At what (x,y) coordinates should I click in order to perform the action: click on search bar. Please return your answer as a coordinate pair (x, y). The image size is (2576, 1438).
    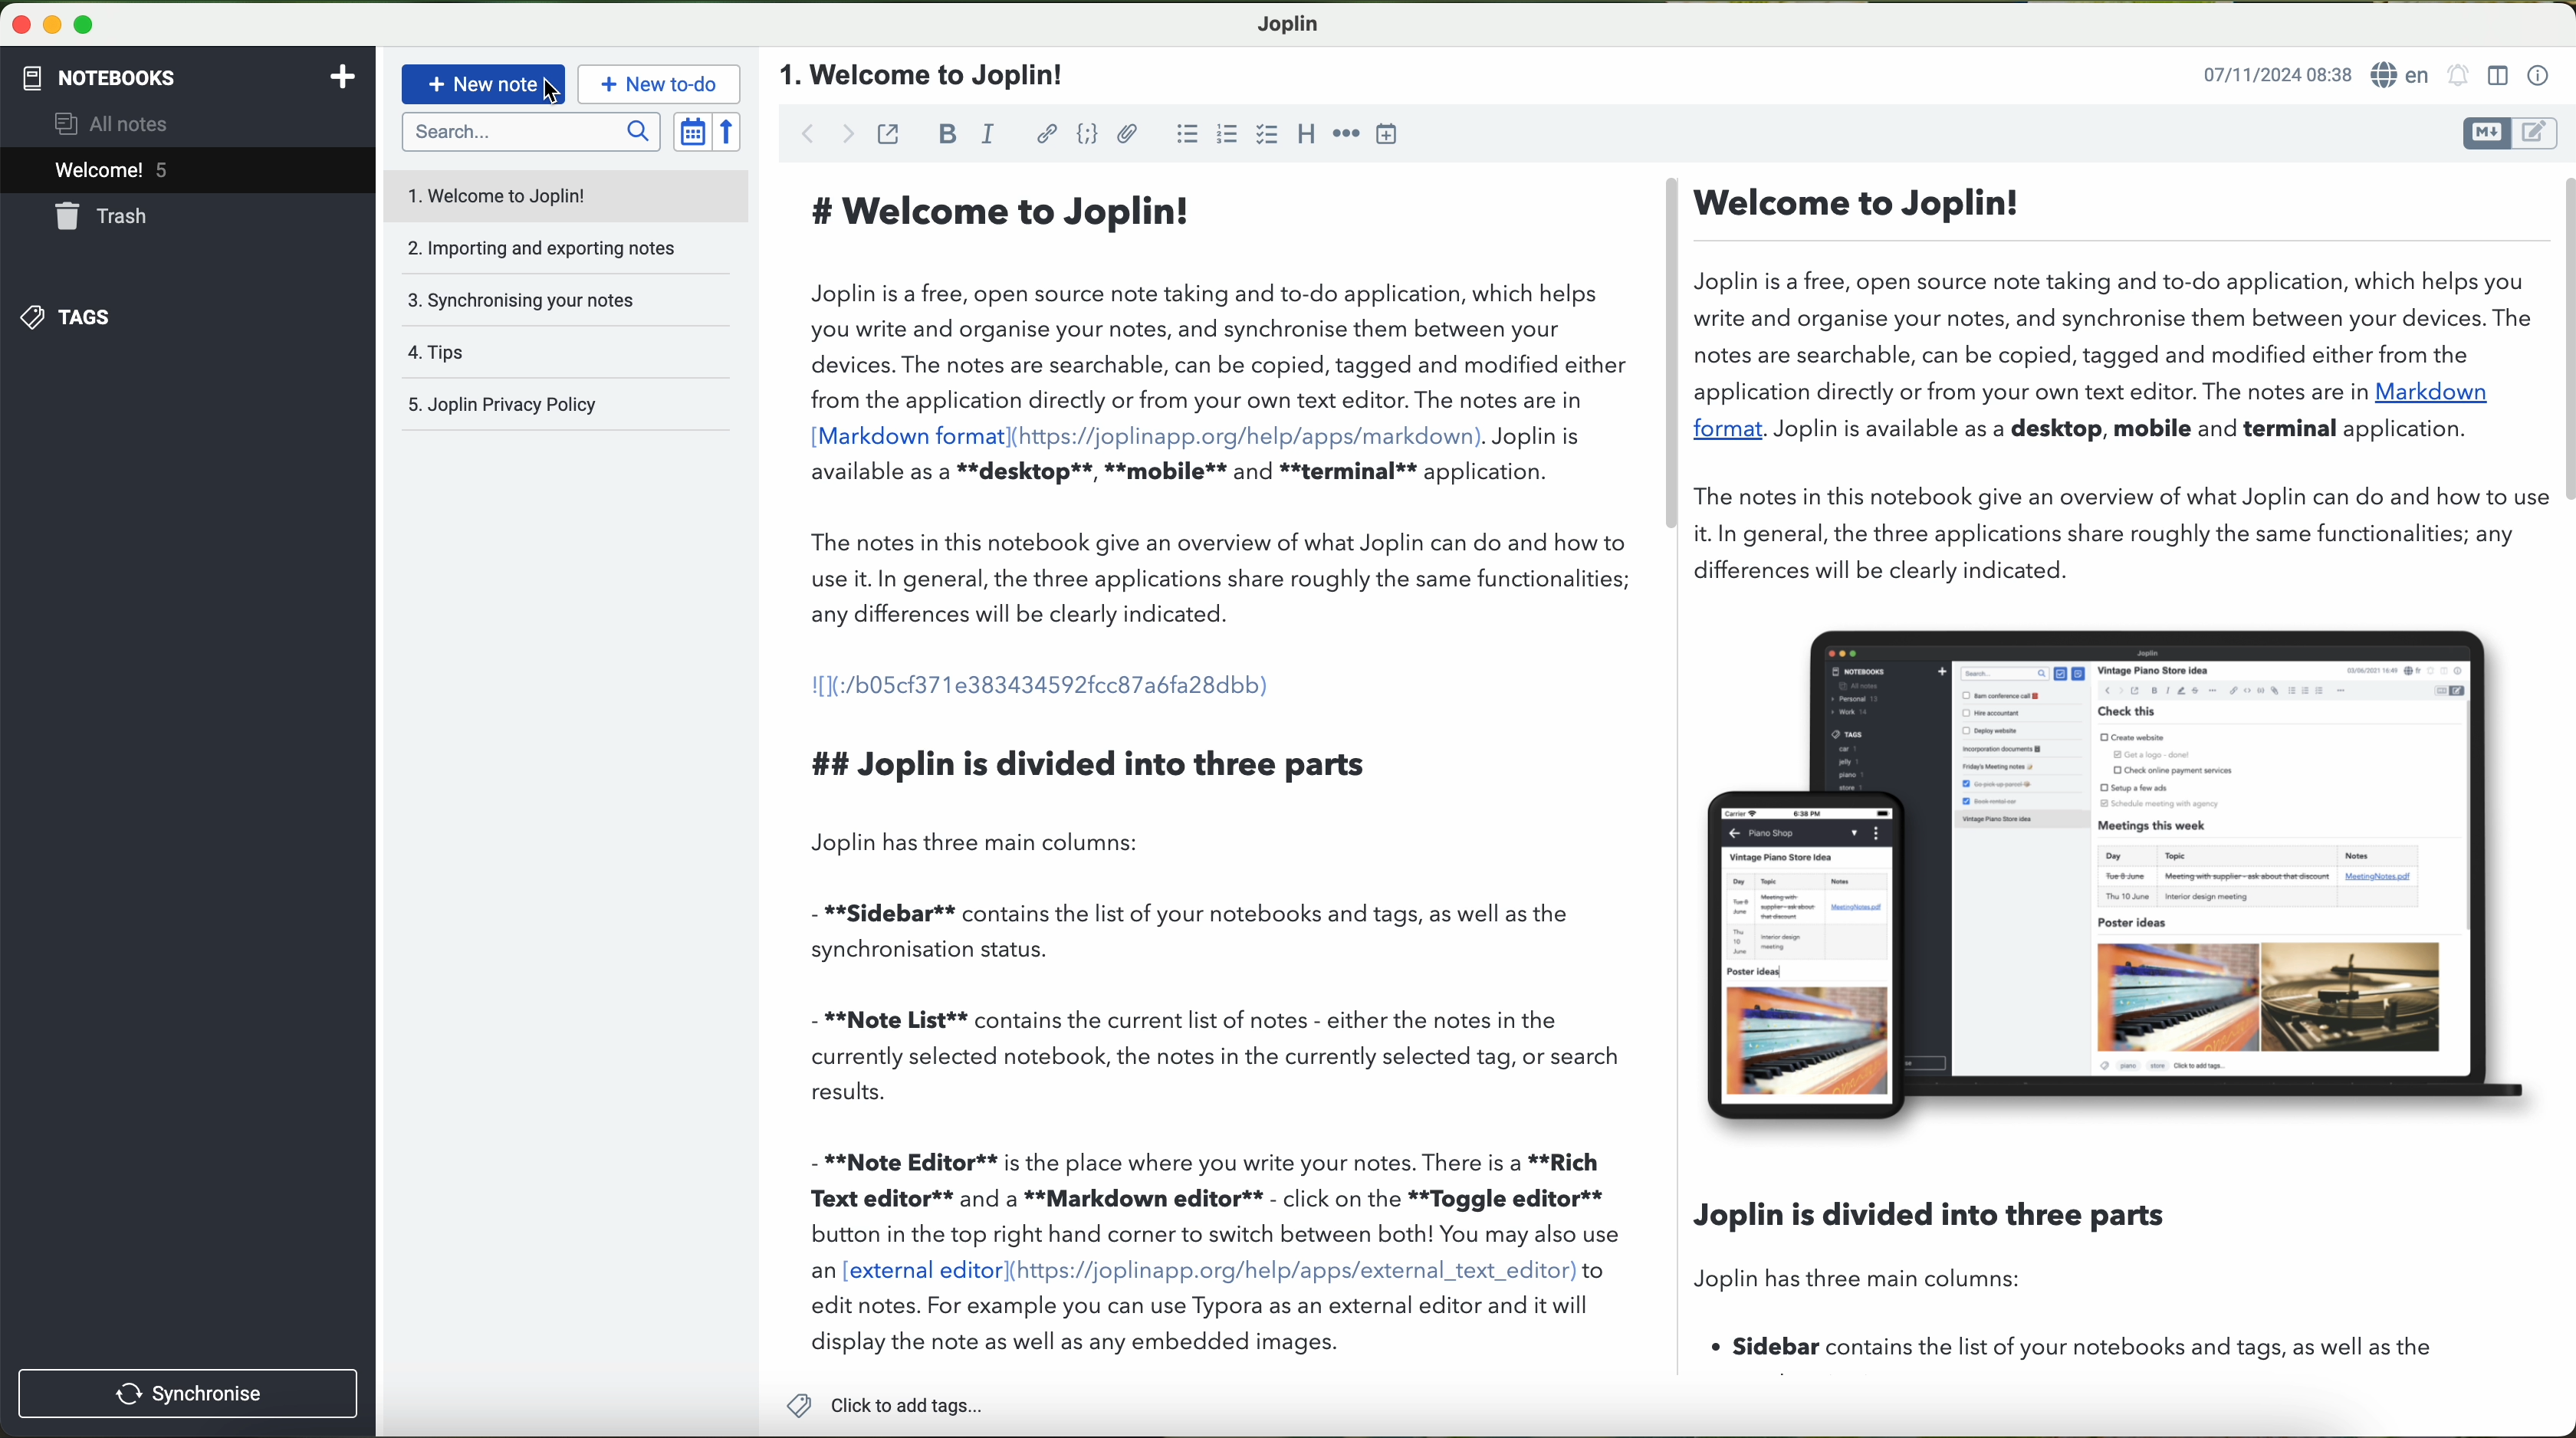
    Looking at the image, I should click on (529, 131).